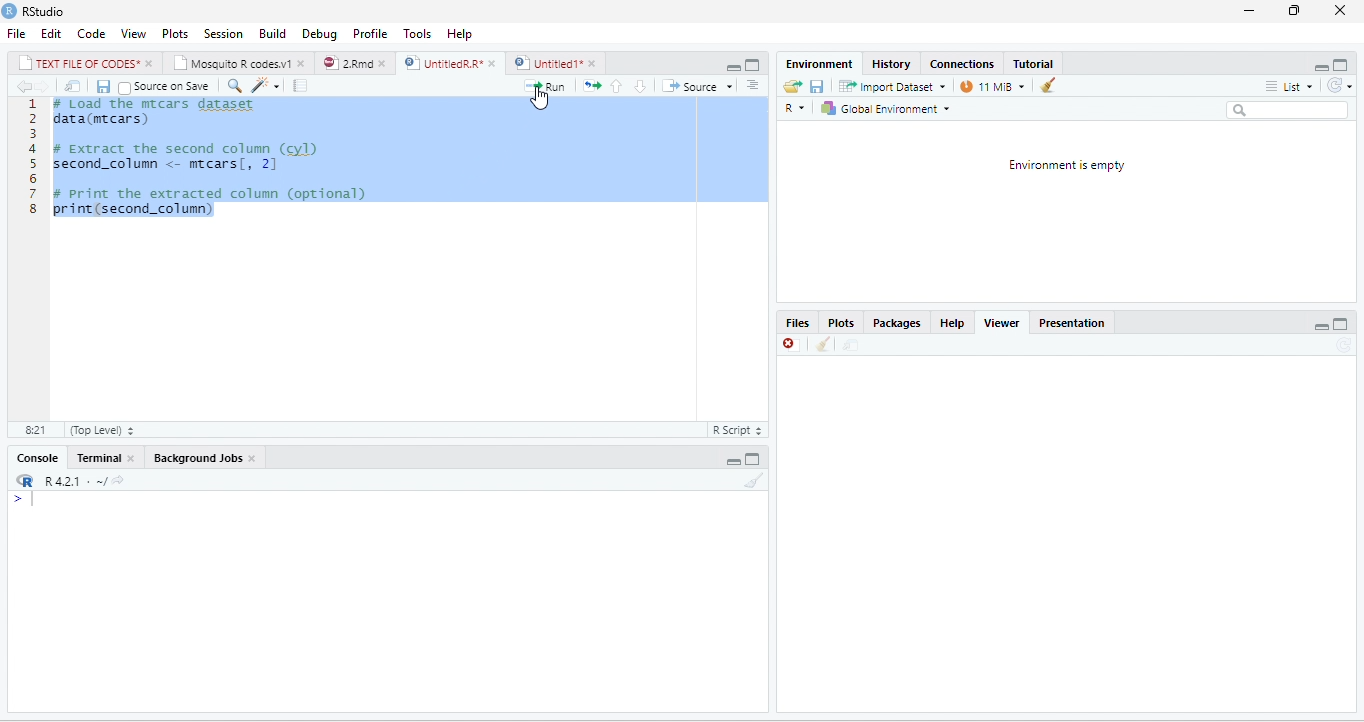 The image size is (1364, 722). What do you see at coordinates (789, 87) in the screenshot?
I see `open` at bounding box center [789, 87].